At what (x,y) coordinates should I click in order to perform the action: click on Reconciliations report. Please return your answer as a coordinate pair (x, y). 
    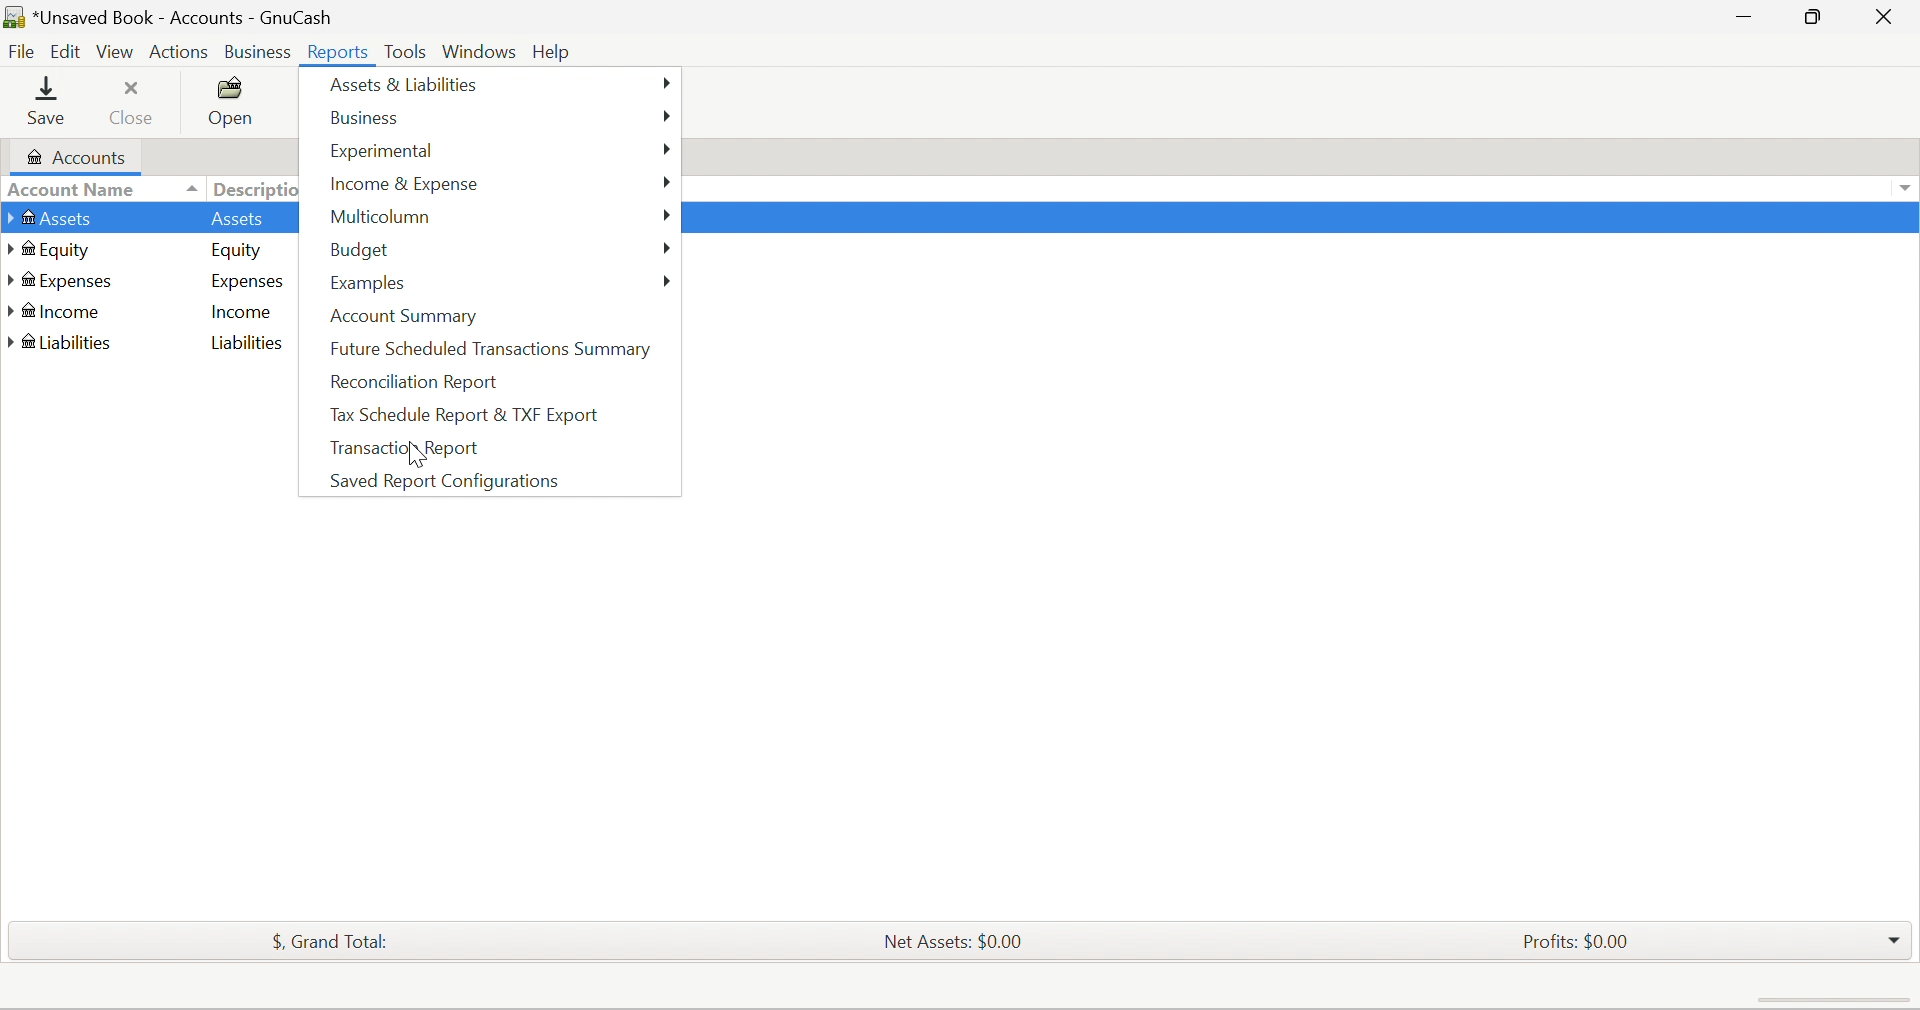
    Looking at the image, I should click on (413, 382).